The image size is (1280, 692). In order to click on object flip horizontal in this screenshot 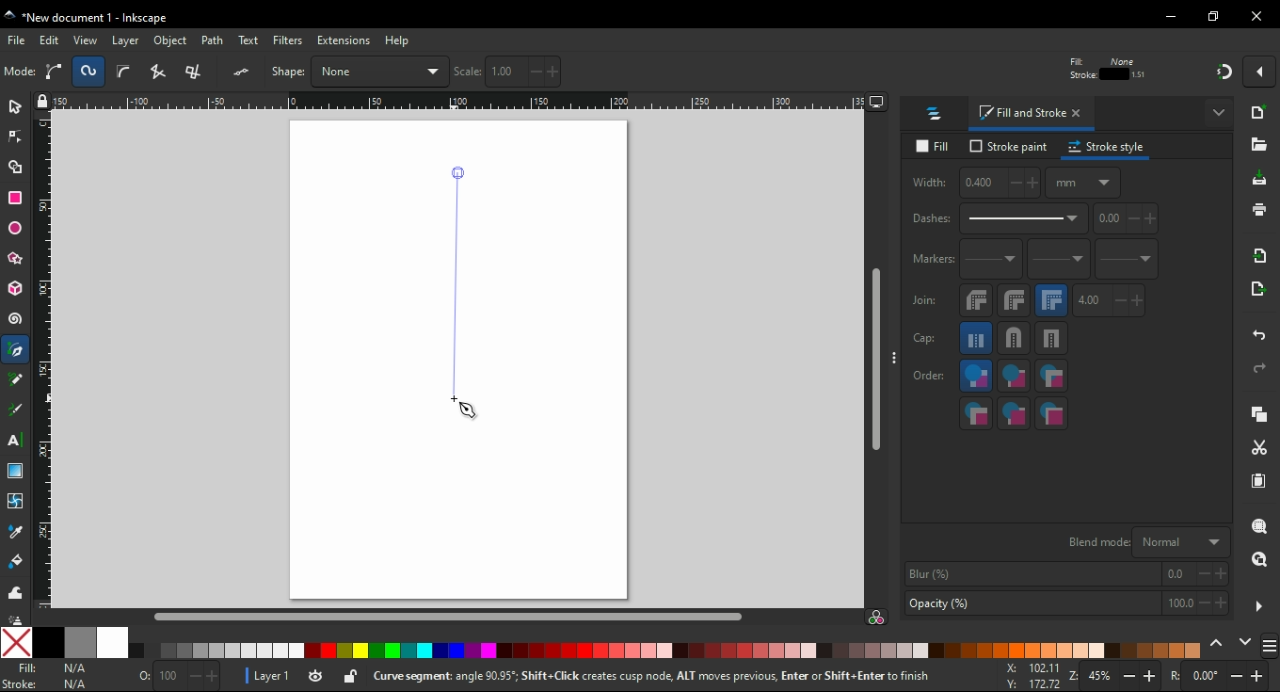, I will do `click(245, 71)`.